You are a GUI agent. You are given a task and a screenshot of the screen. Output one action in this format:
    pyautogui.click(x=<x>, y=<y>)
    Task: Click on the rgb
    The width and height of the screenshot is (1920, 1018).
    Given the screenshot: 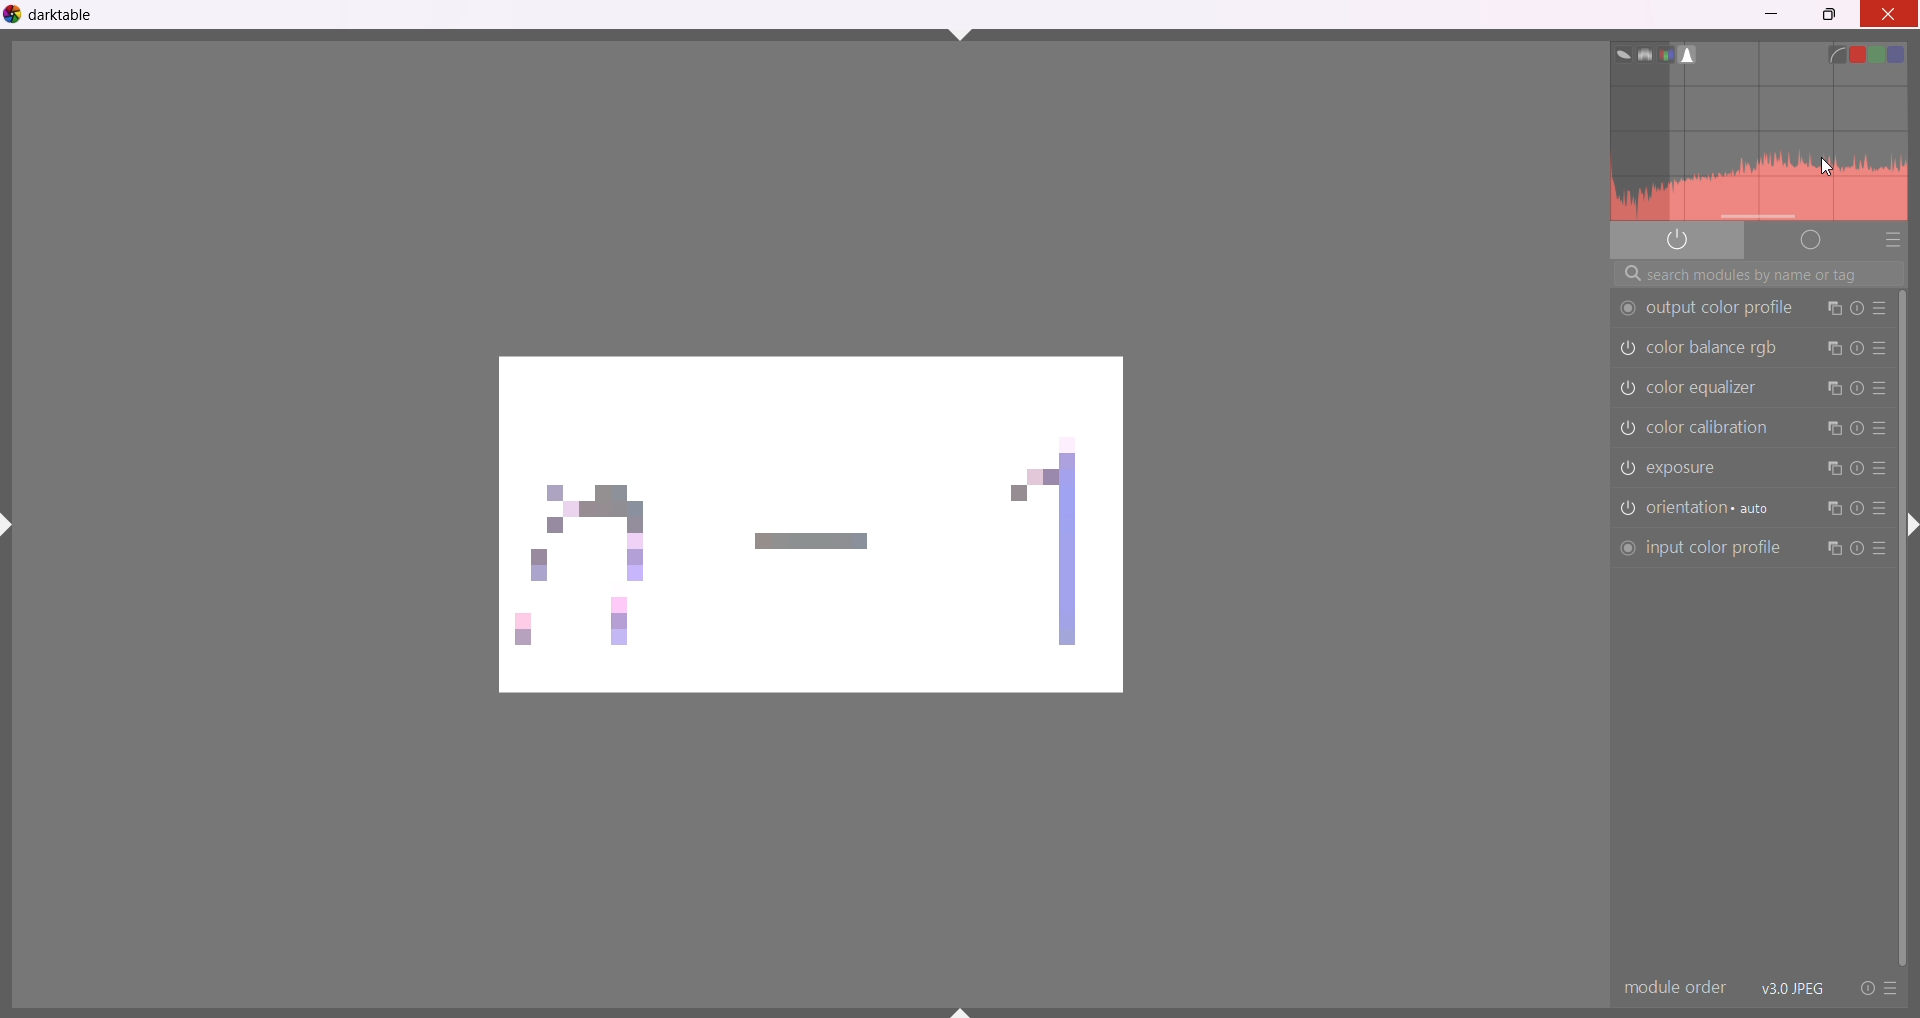 What is the action you would take?
    pyautogui.click(x=1666, y=54)
    